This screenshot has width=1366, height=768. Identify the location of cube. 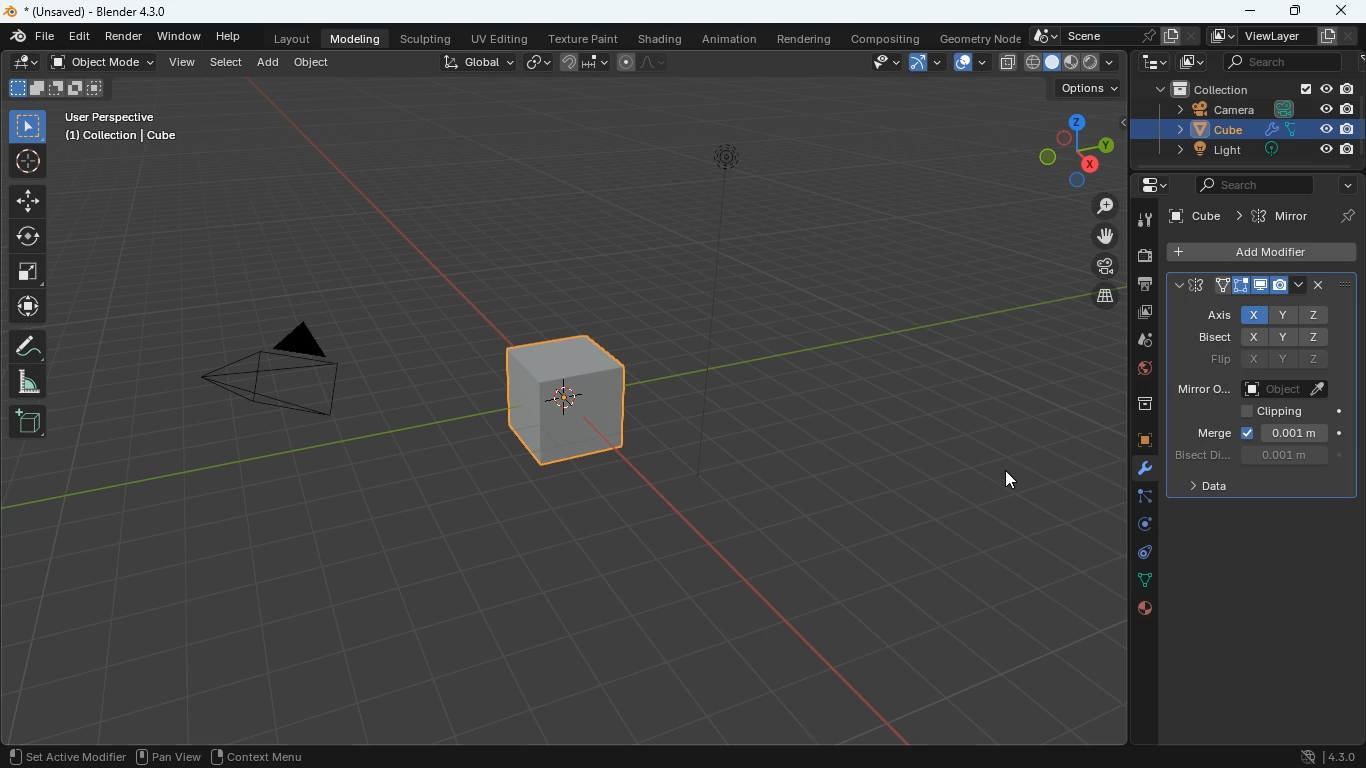
(1265, 251).